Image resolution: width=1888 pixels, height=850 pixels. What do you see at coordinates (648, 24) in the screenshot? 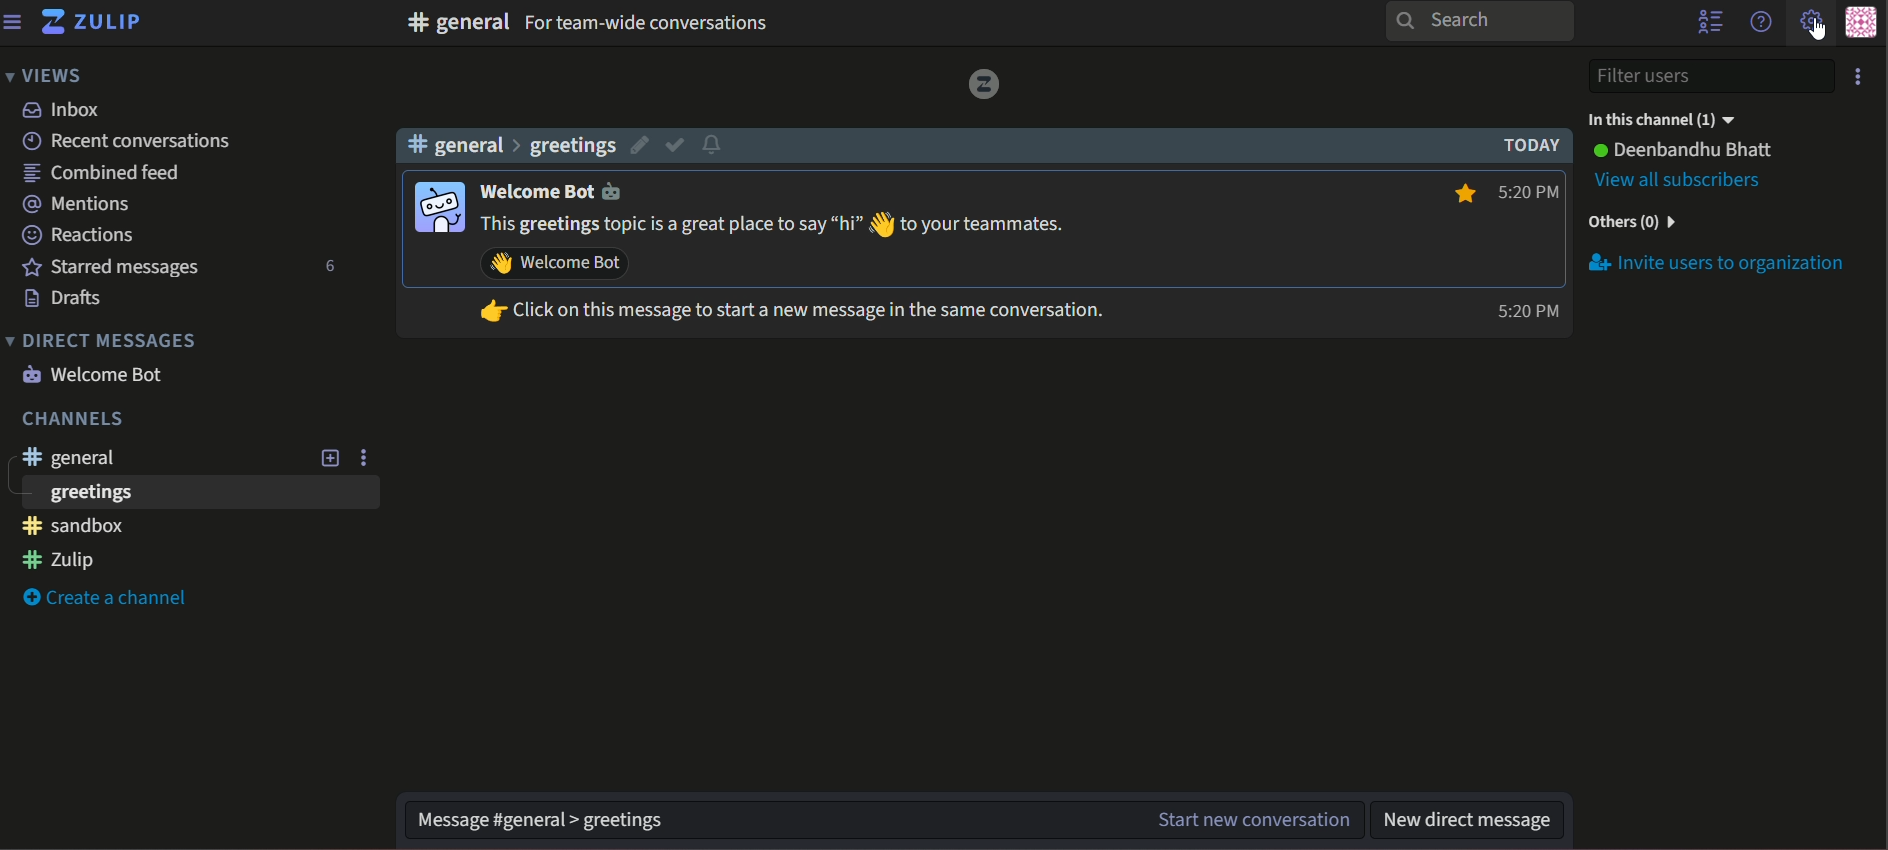
I see `text` at bounding box center [648, 24].